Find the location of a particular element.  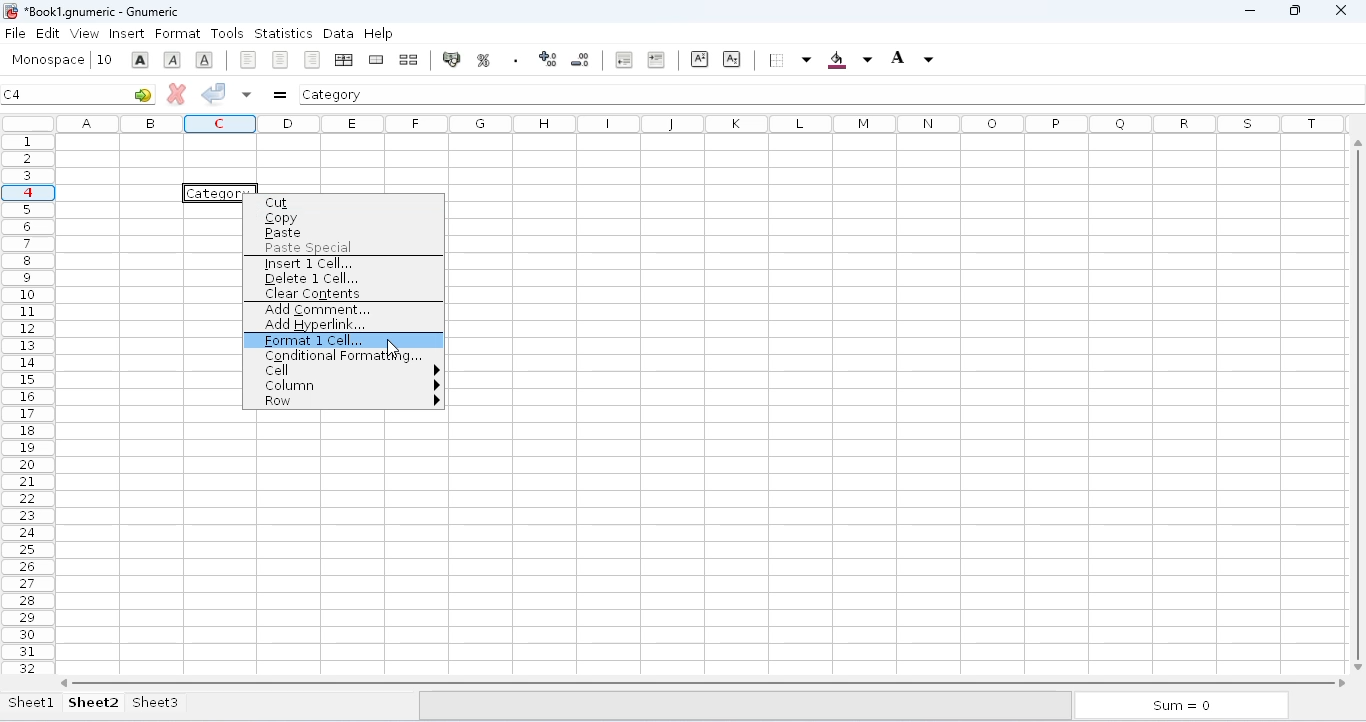

borders is located at coordinates (788, 60).